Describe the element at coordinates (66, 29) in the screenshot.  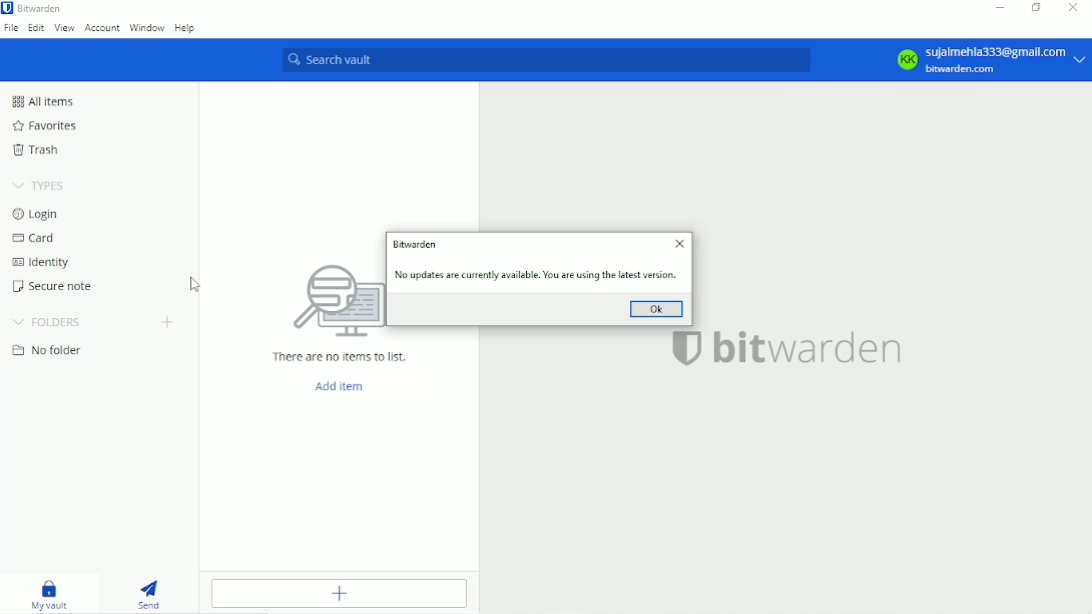
I see `View` at that location.